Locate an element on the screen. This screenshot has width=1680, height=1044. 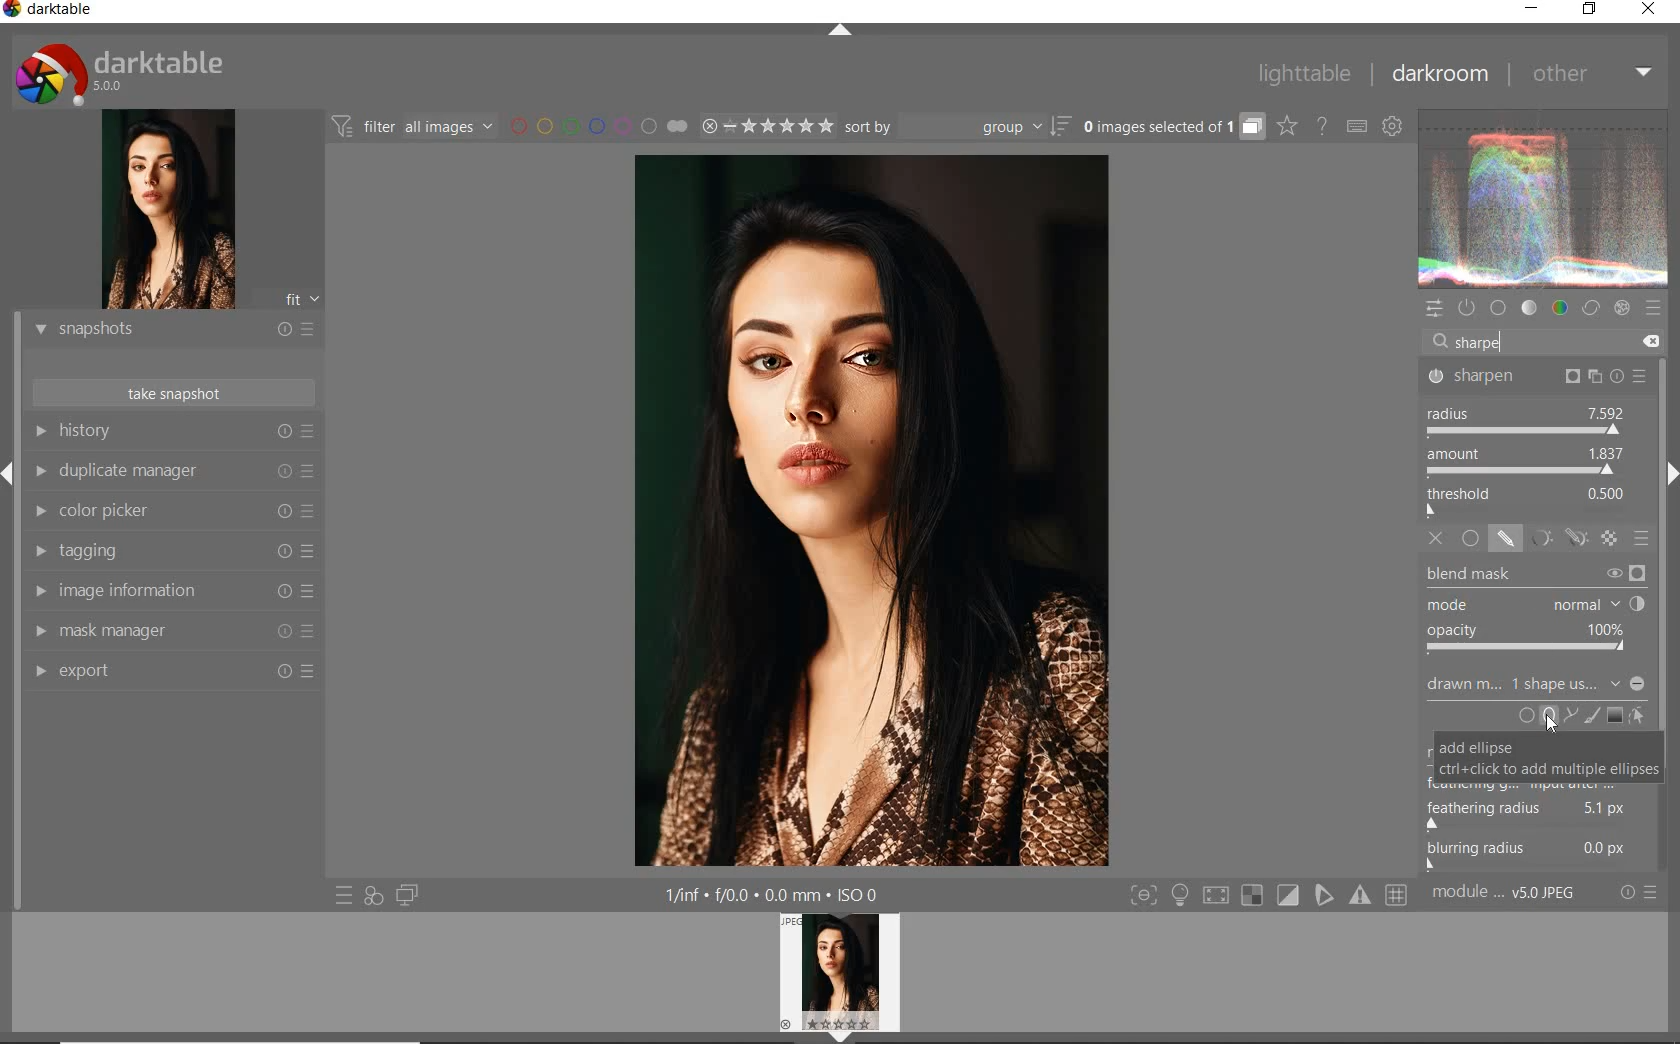
sort is located at coordinates (956, 125).